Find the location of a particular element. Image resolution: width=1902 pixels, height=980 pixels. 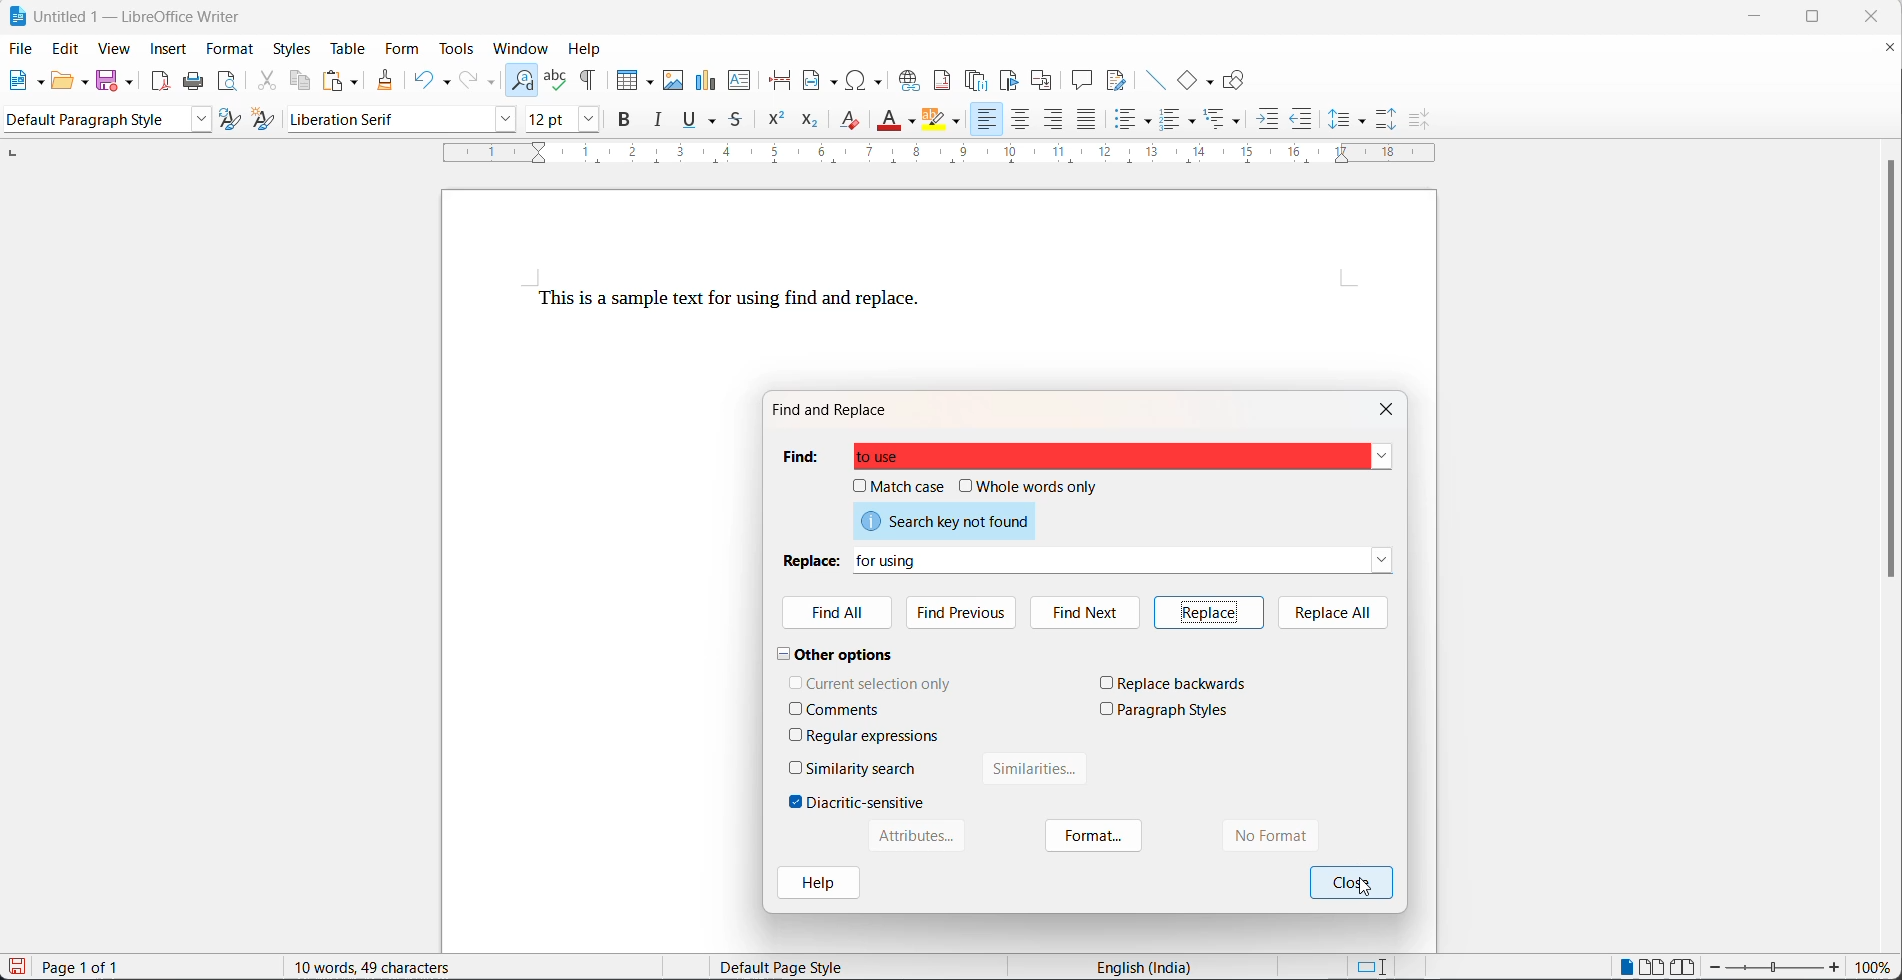

ok is located at coordinates (1355, 885).